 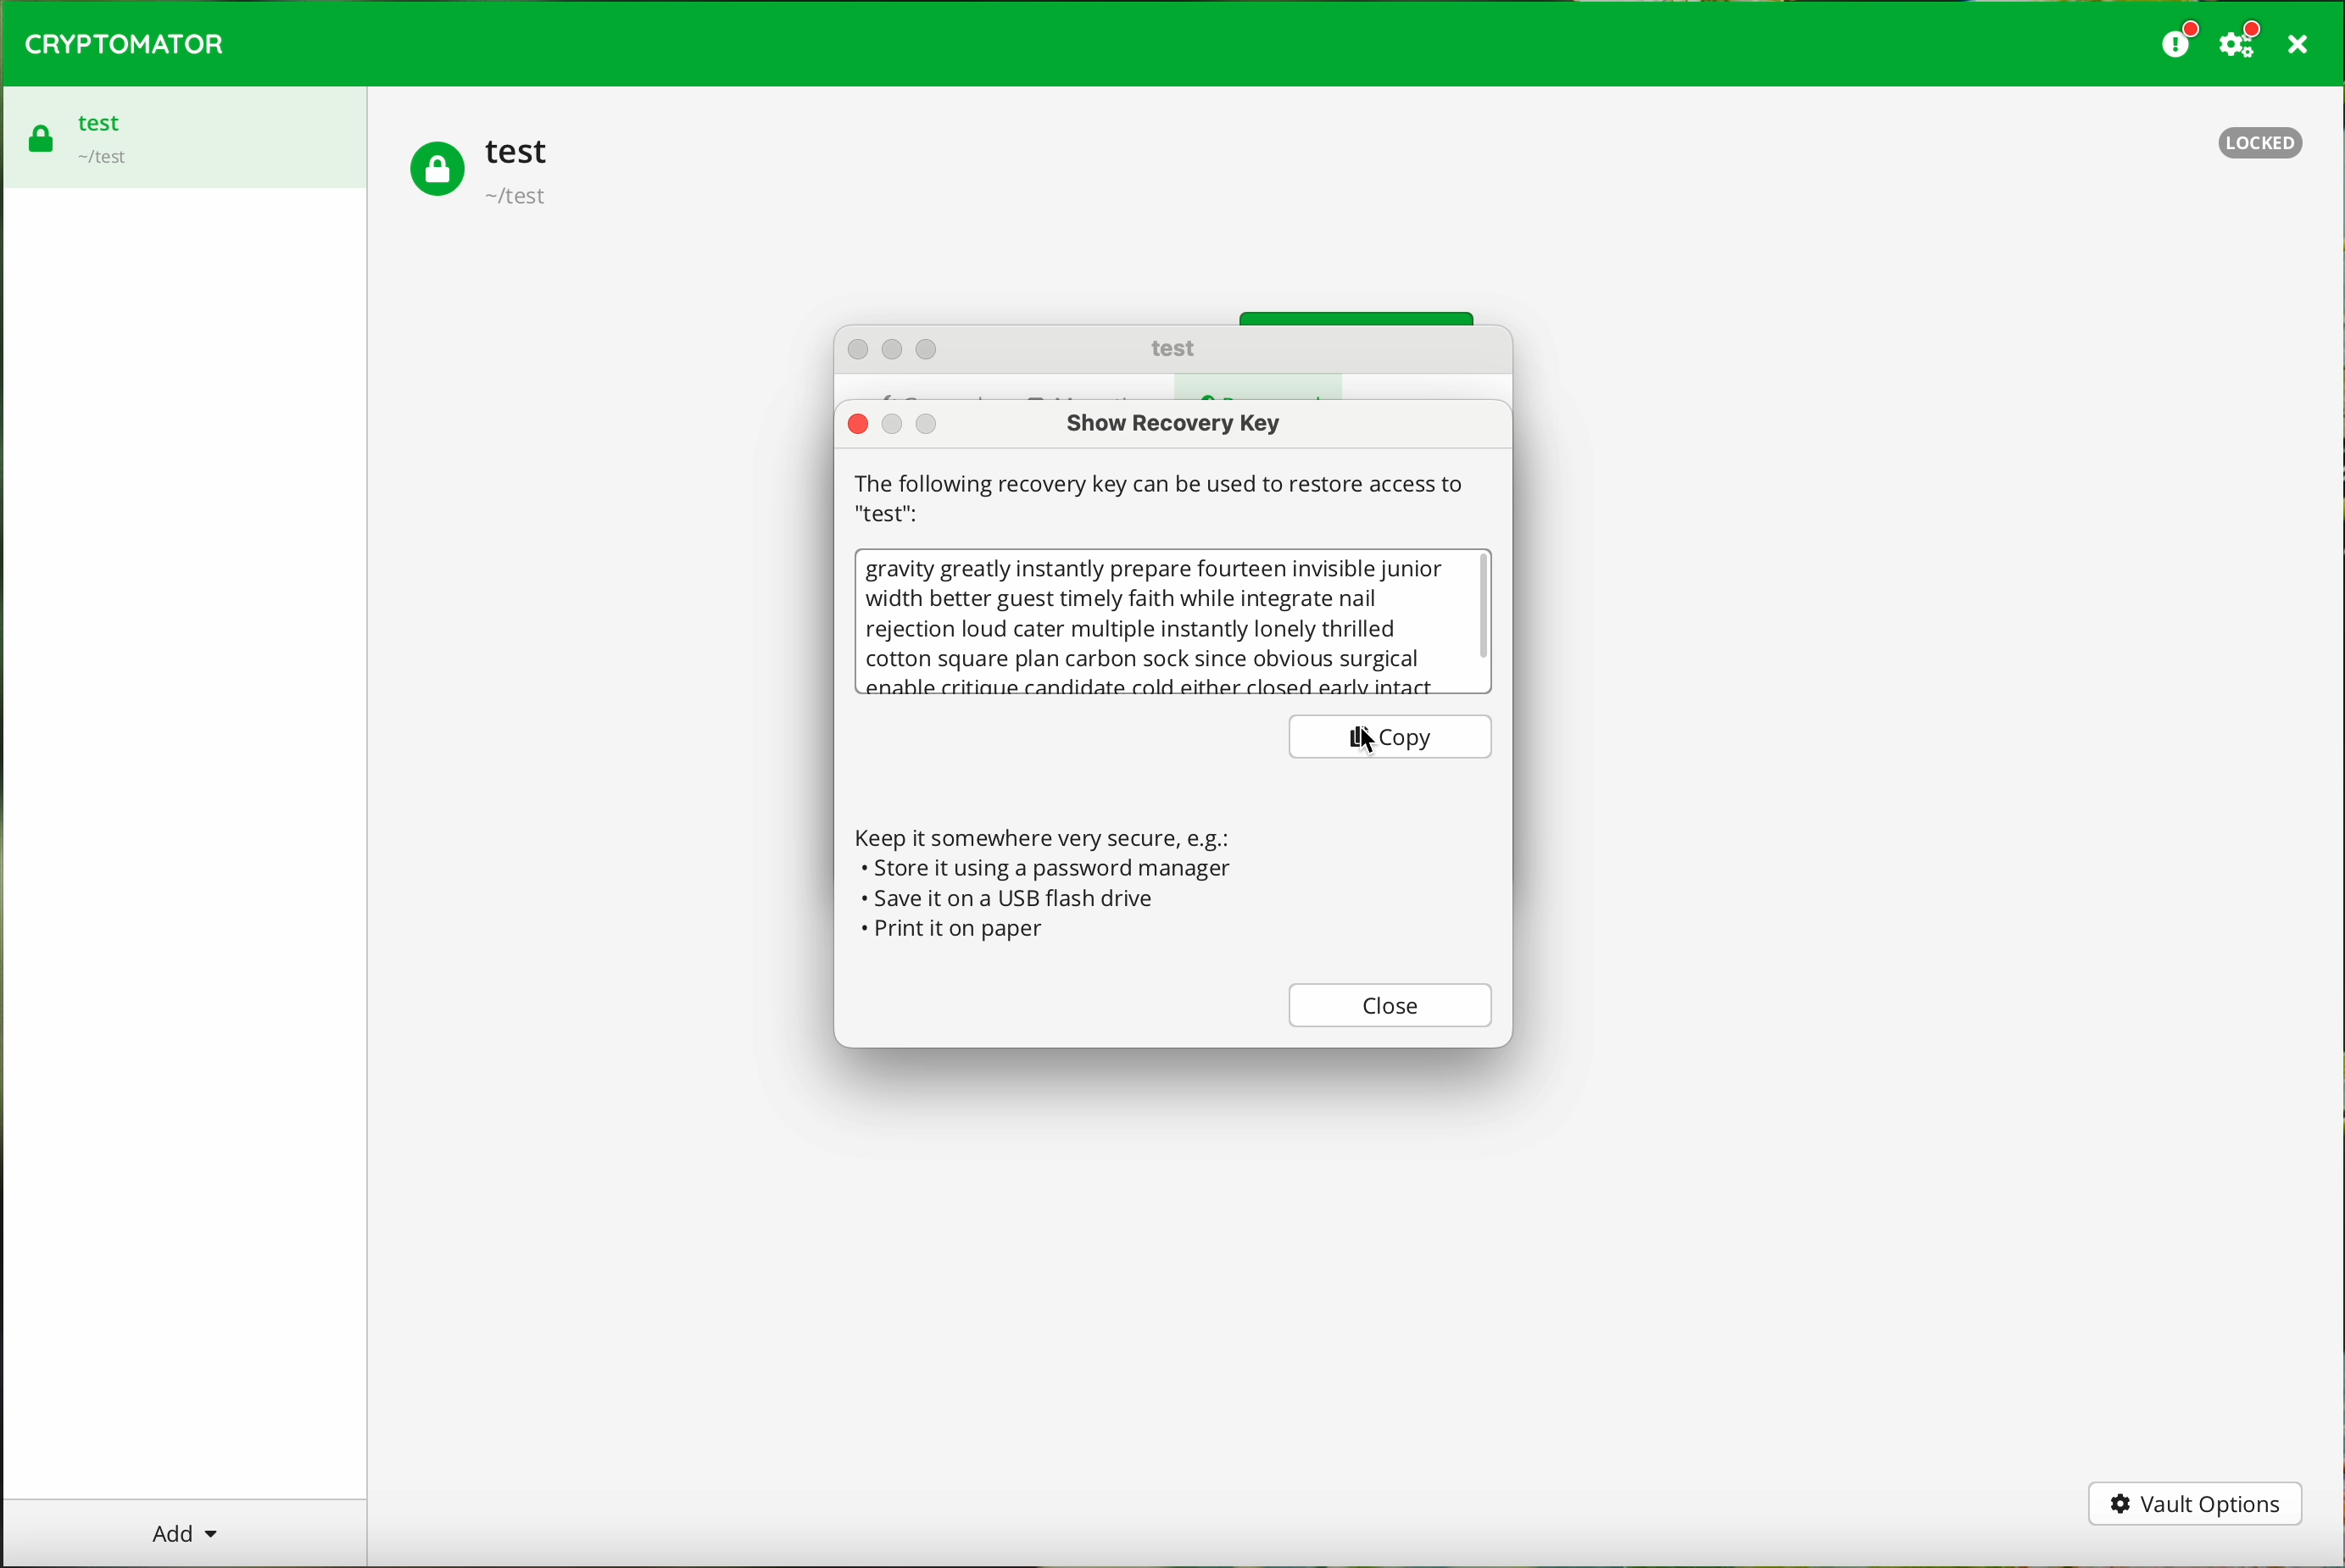 I want to click on close program, so click(x=2304, y=44).